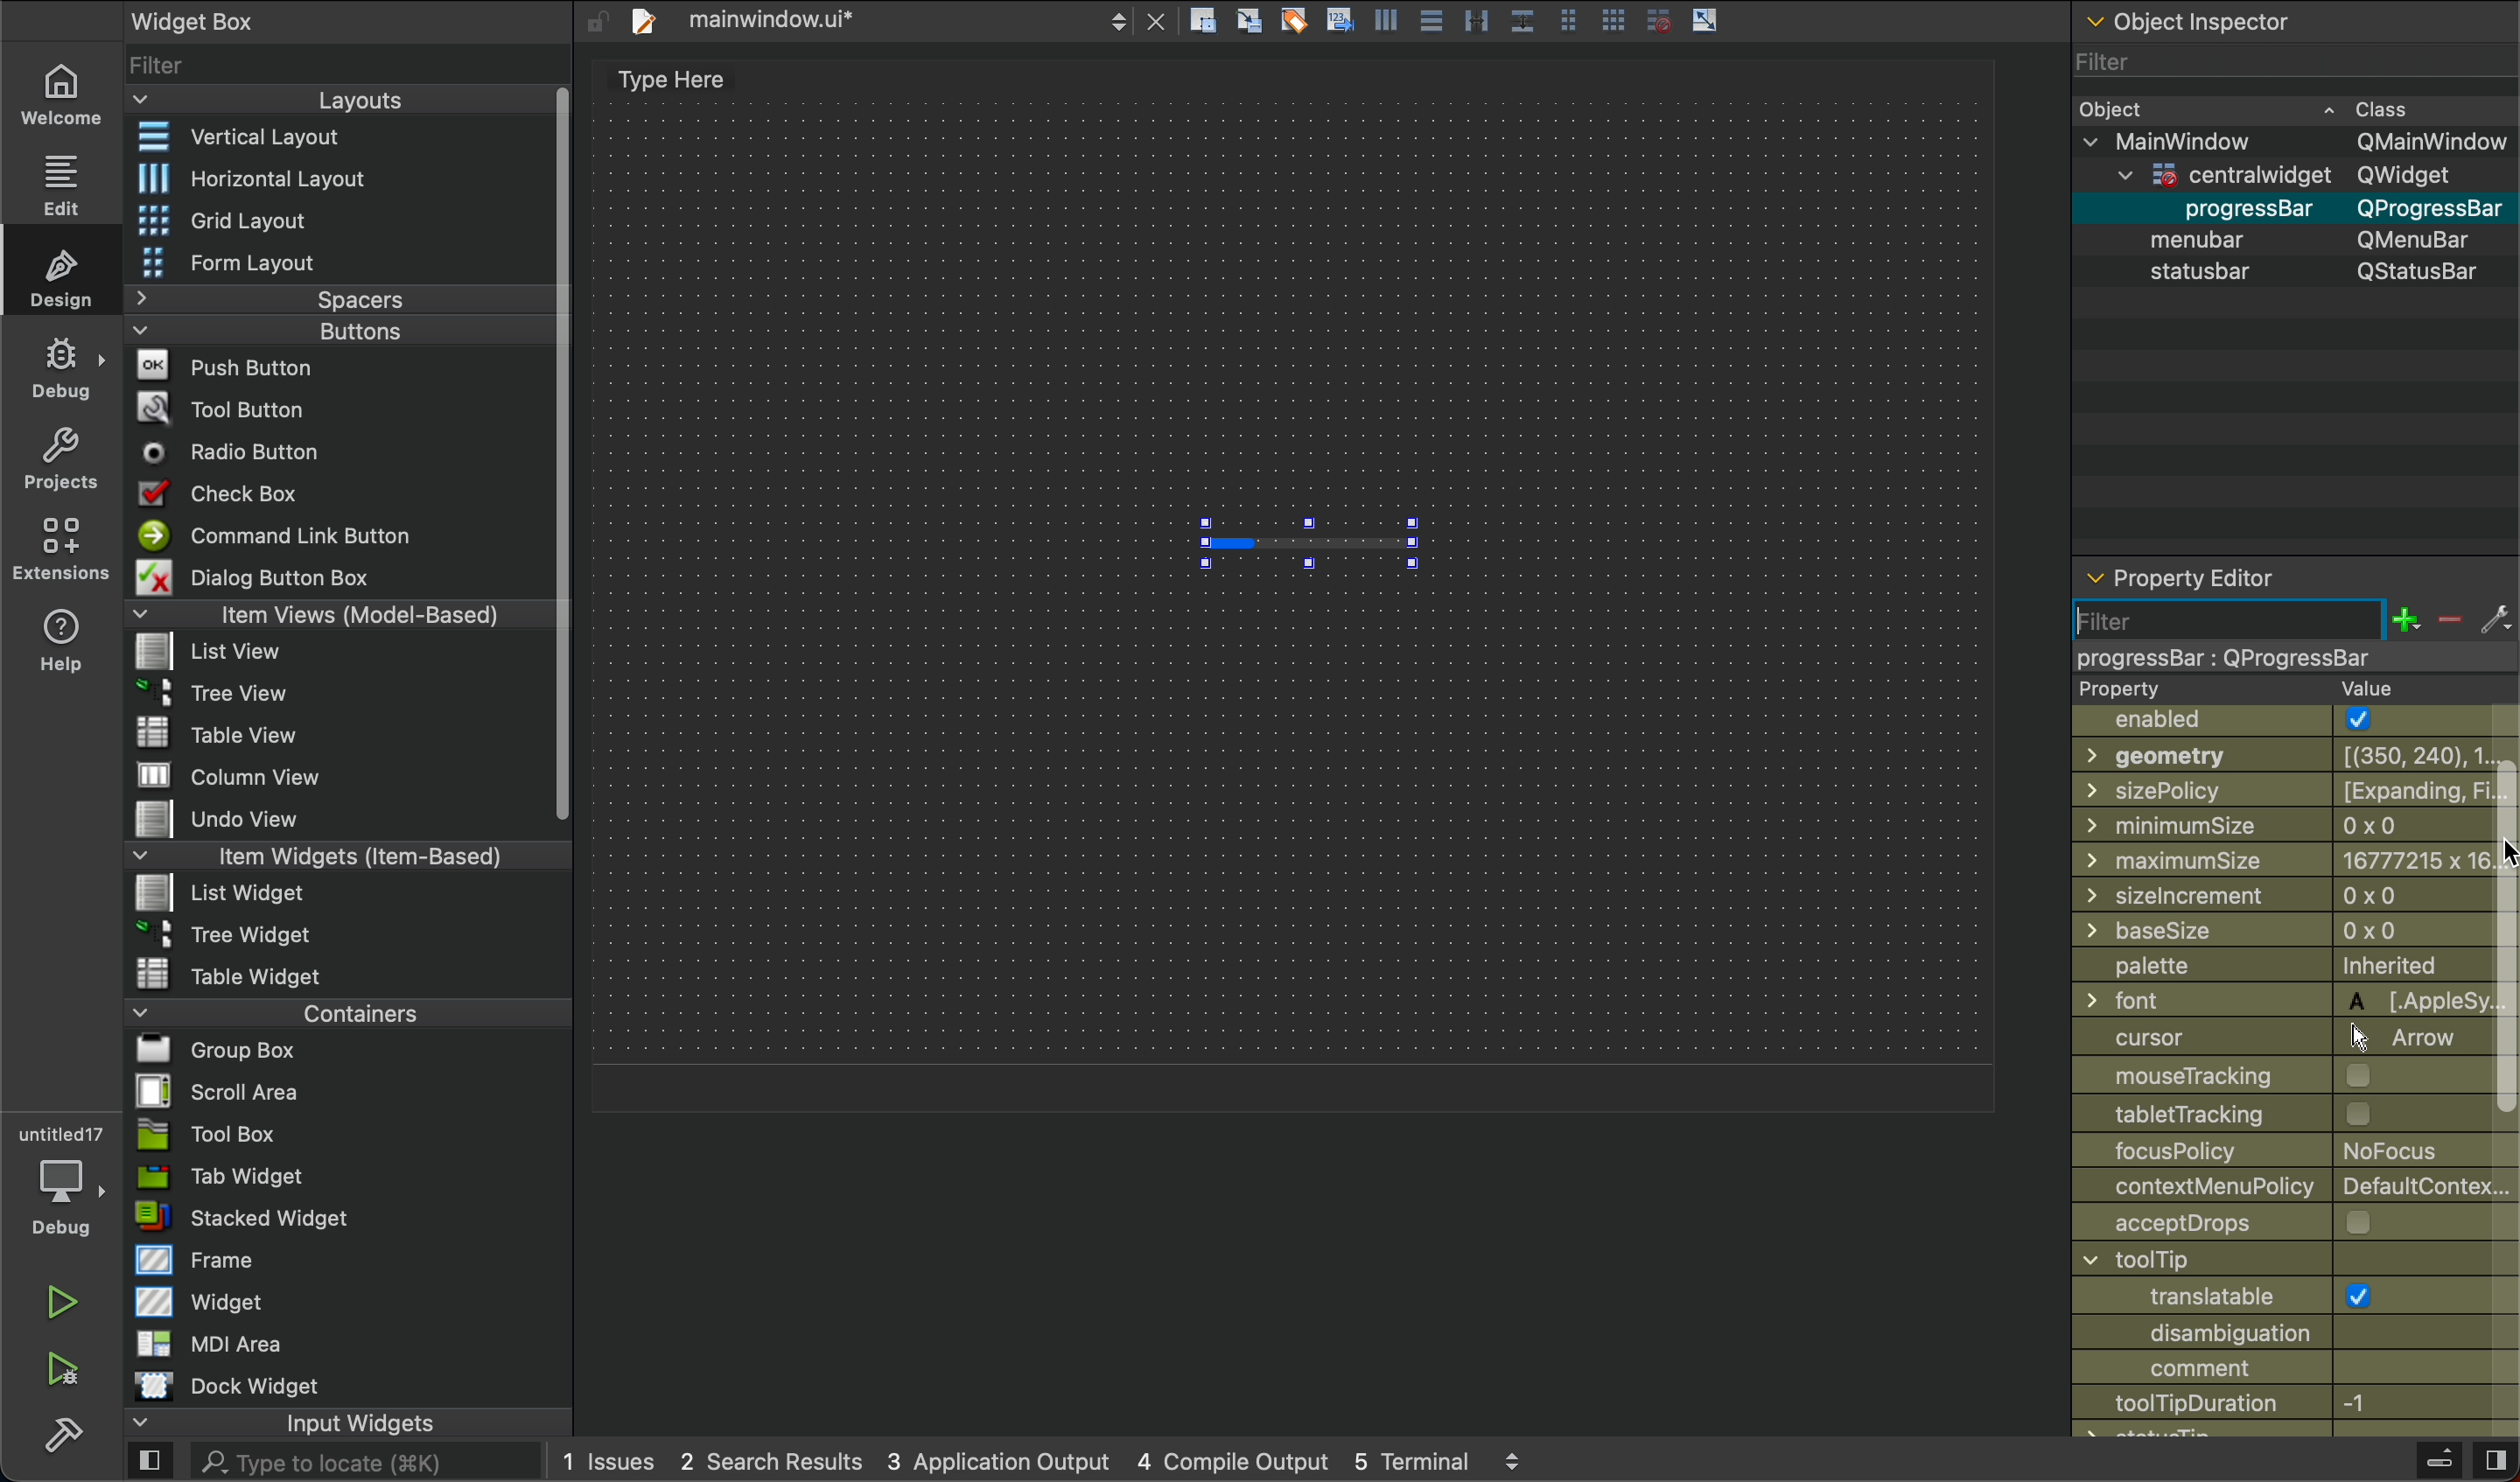  I want to click on Item Widgets, so click(315, 854).